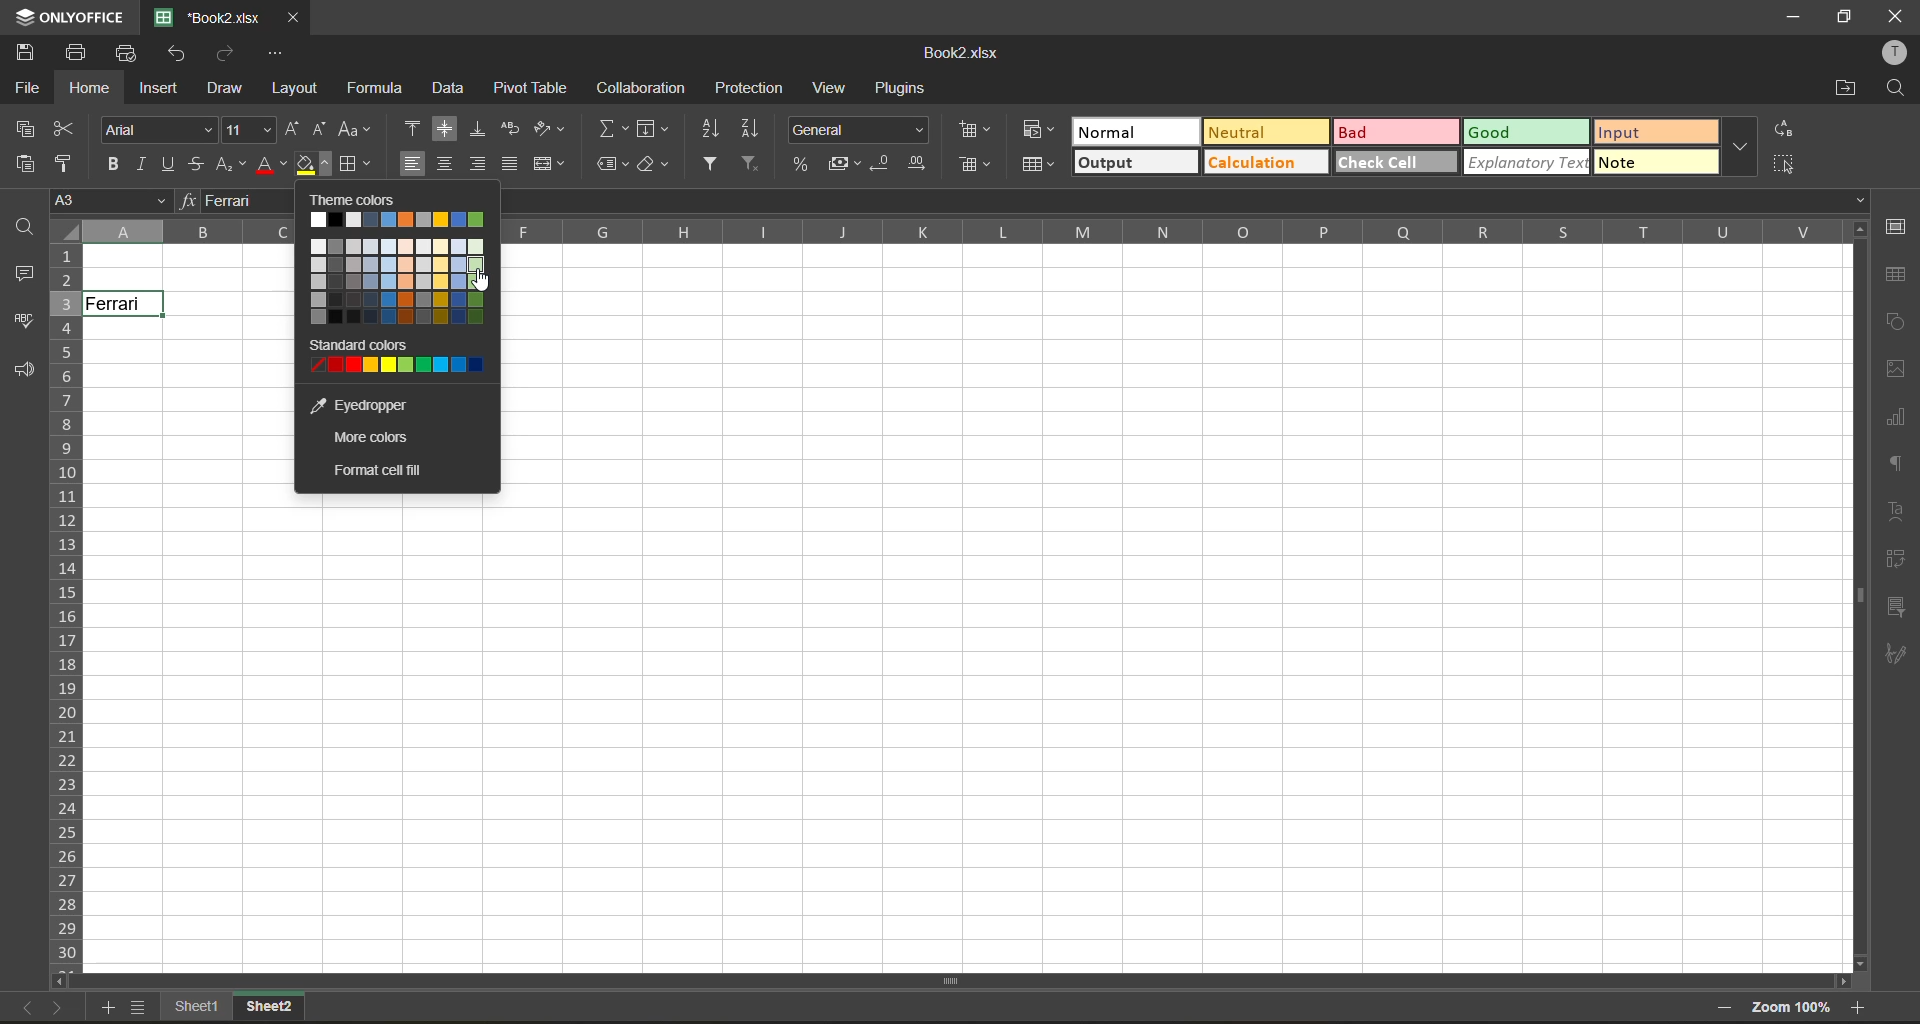 This screenshot has height=1024, width=1920. What do you see at coordinates (127, 54) in the screenshot?
I see `quick print` at bounding box center [127, 54].